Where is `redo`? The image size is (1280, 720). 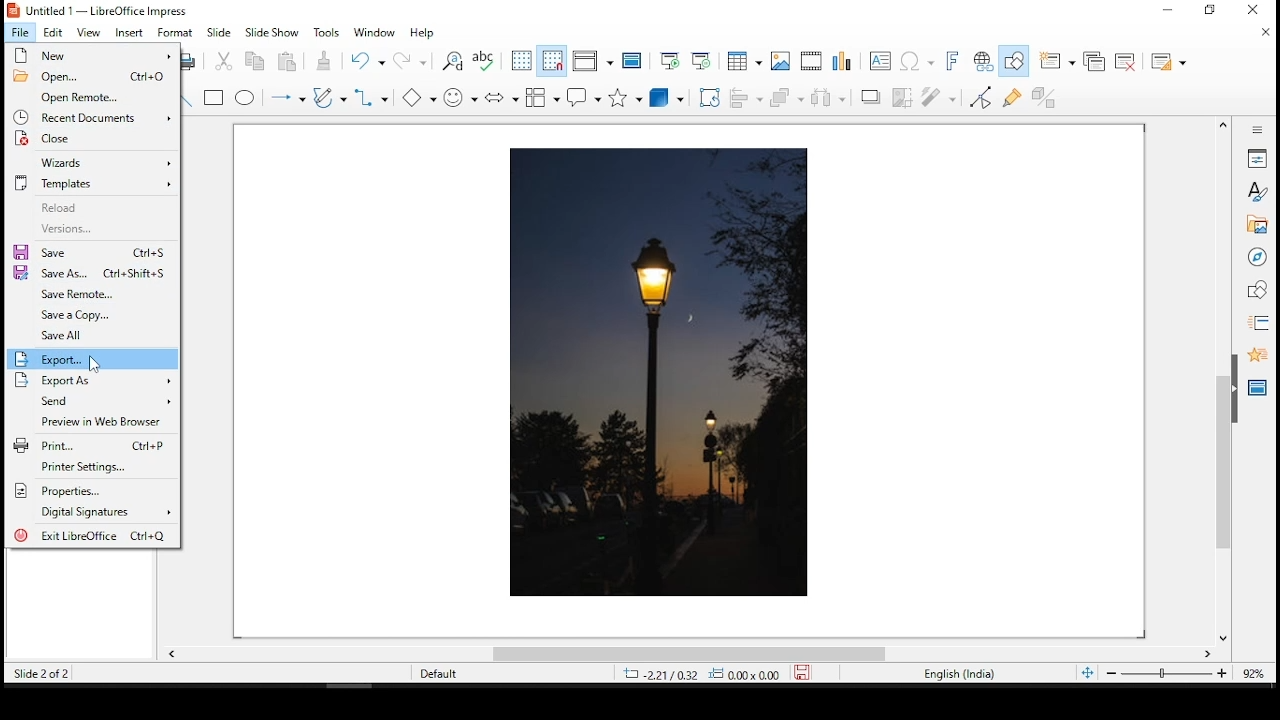 redo is located at coordinates (410, 59).